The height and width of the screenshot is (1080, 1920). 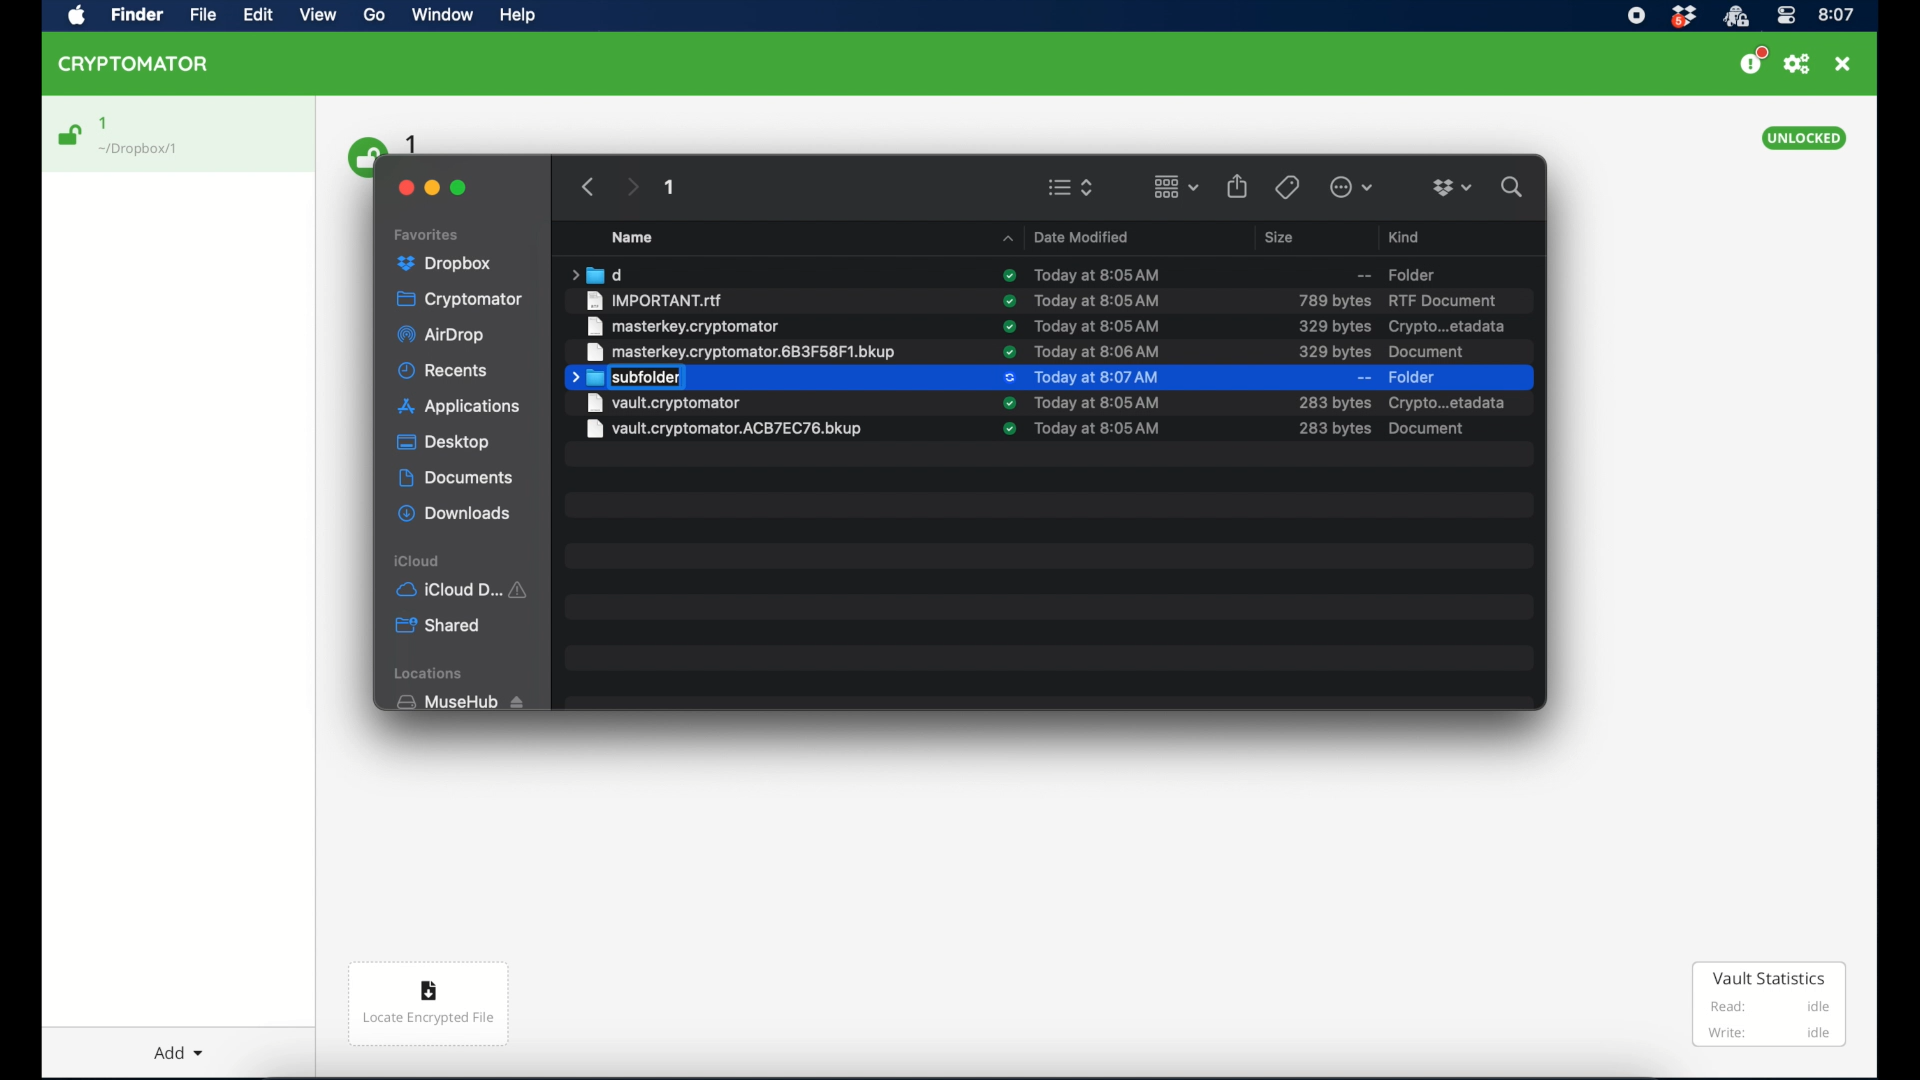 I want to click on rtf document, so click(x=1446, y=301).